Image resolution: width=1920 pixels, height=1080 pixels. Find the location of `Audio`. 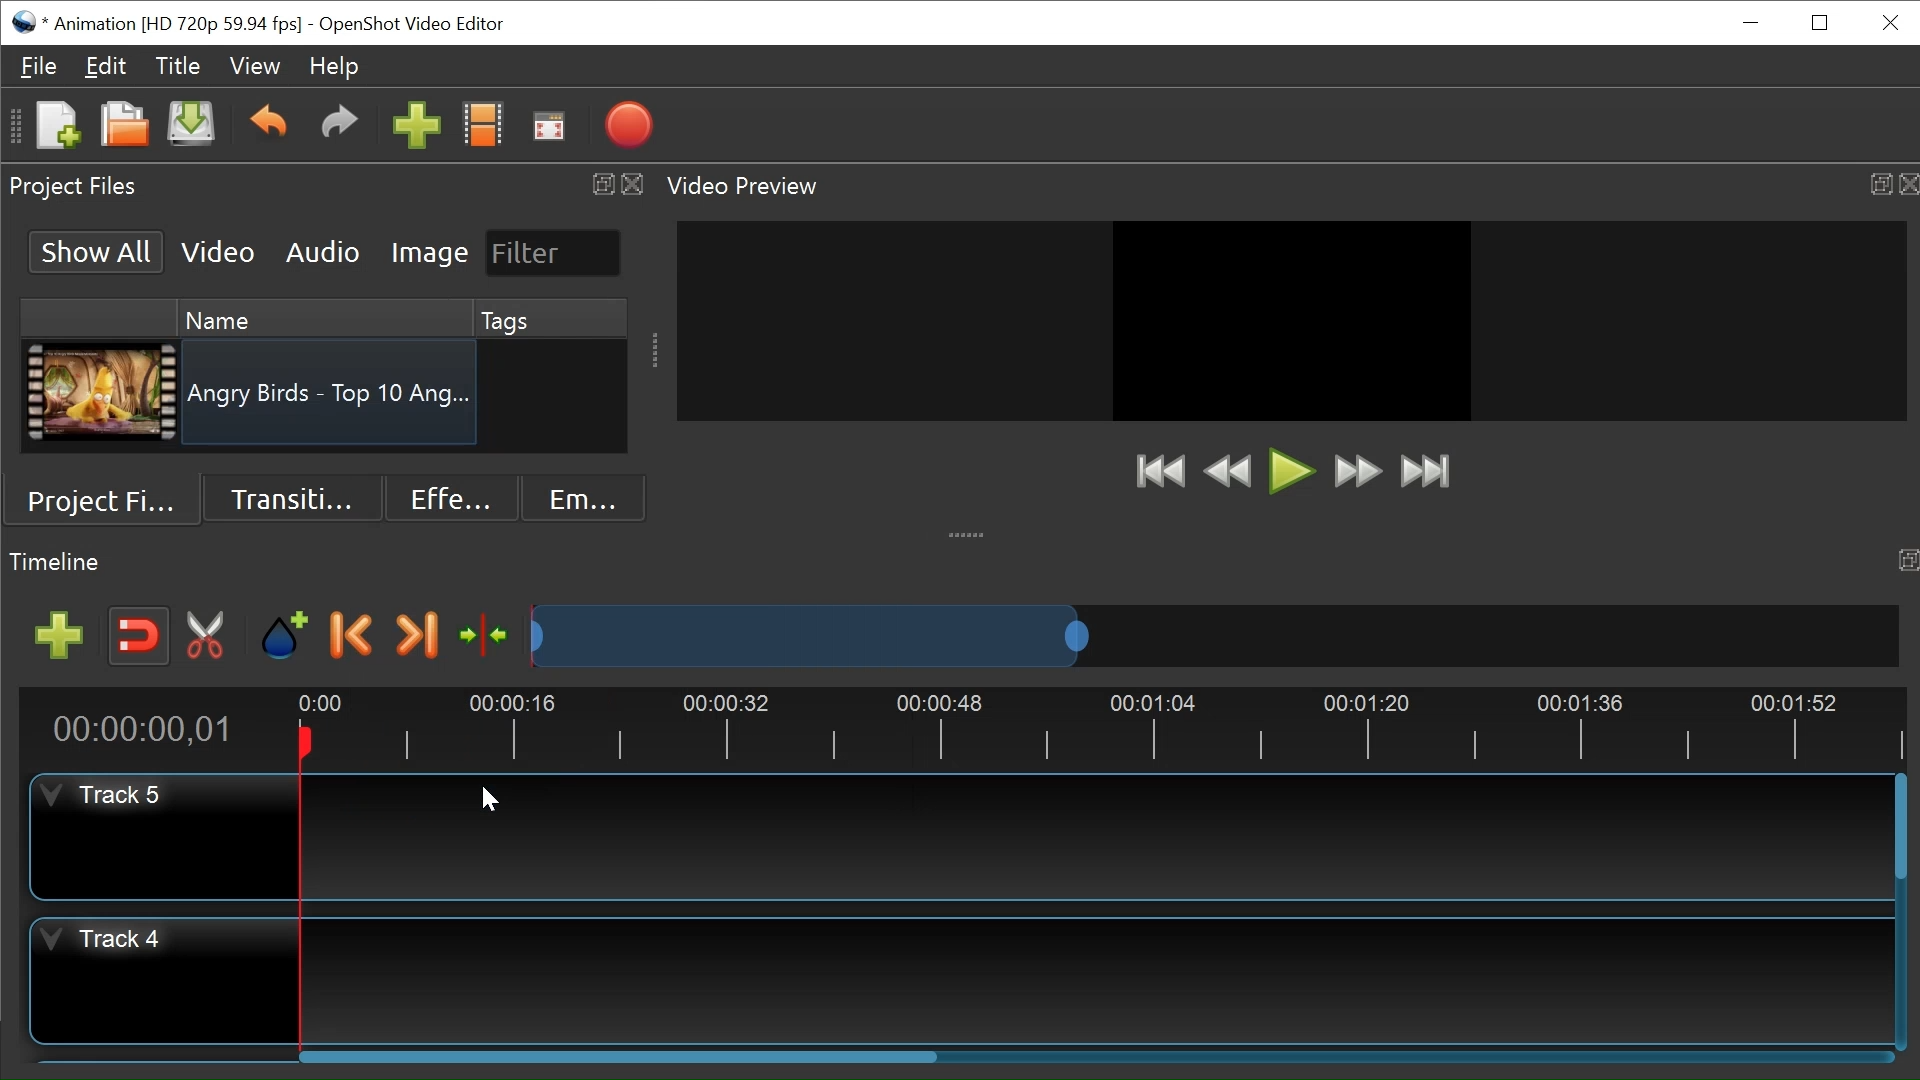

Audio is located at coordinates (325, 253).